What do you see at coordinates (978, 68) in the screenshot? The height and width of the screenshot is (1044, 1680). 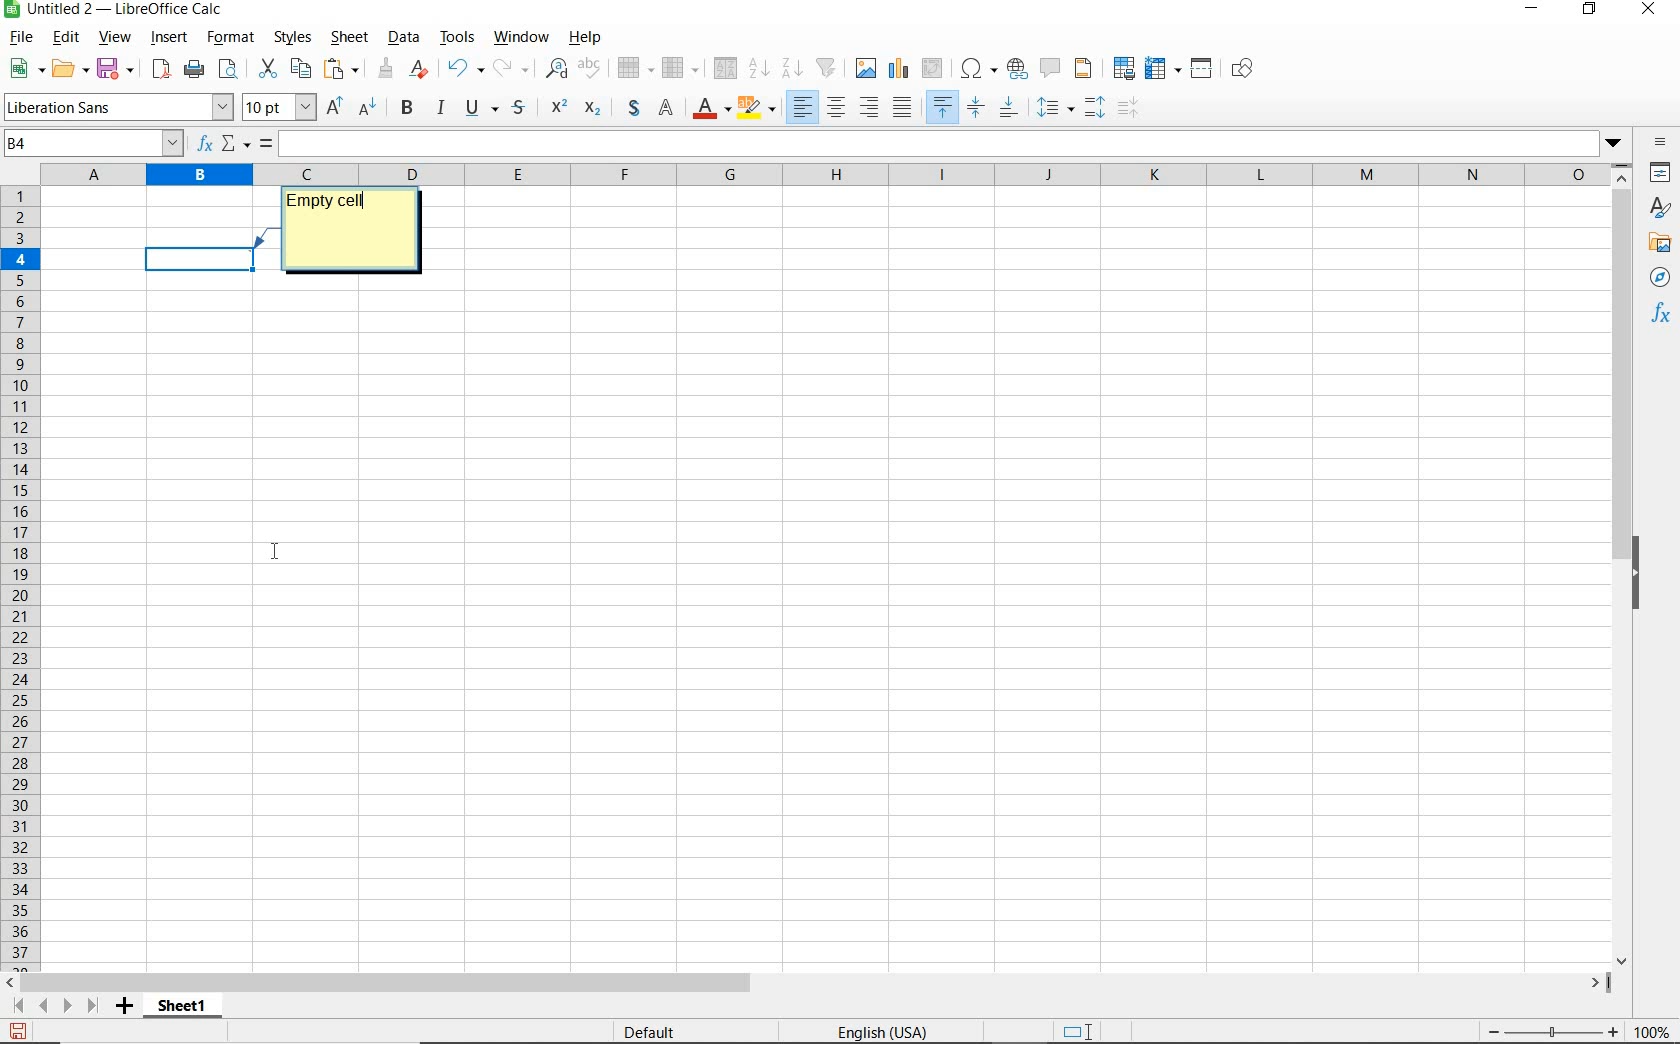 I see `insert special charaacters` at bounding box center [978, 68].